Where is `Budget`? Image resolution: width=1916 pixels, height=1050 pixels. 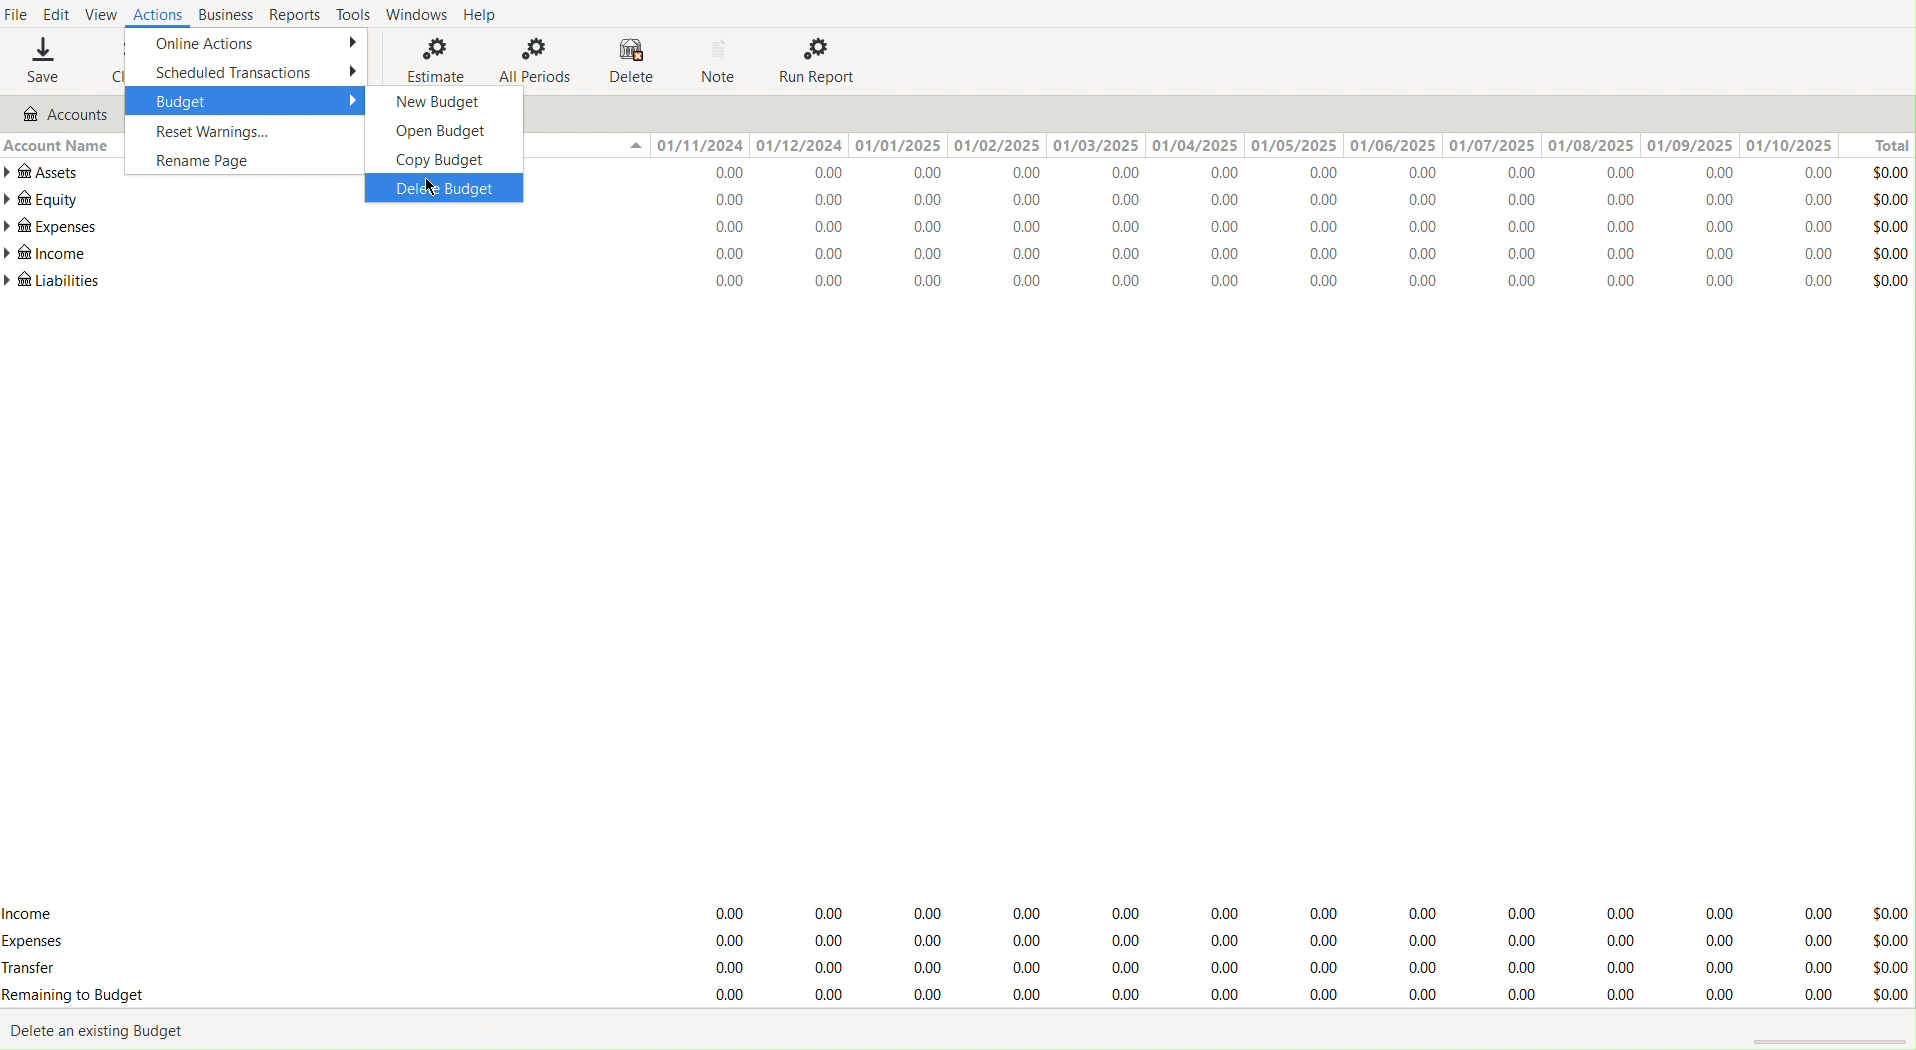
Budget is located at coordinates (248, 101).